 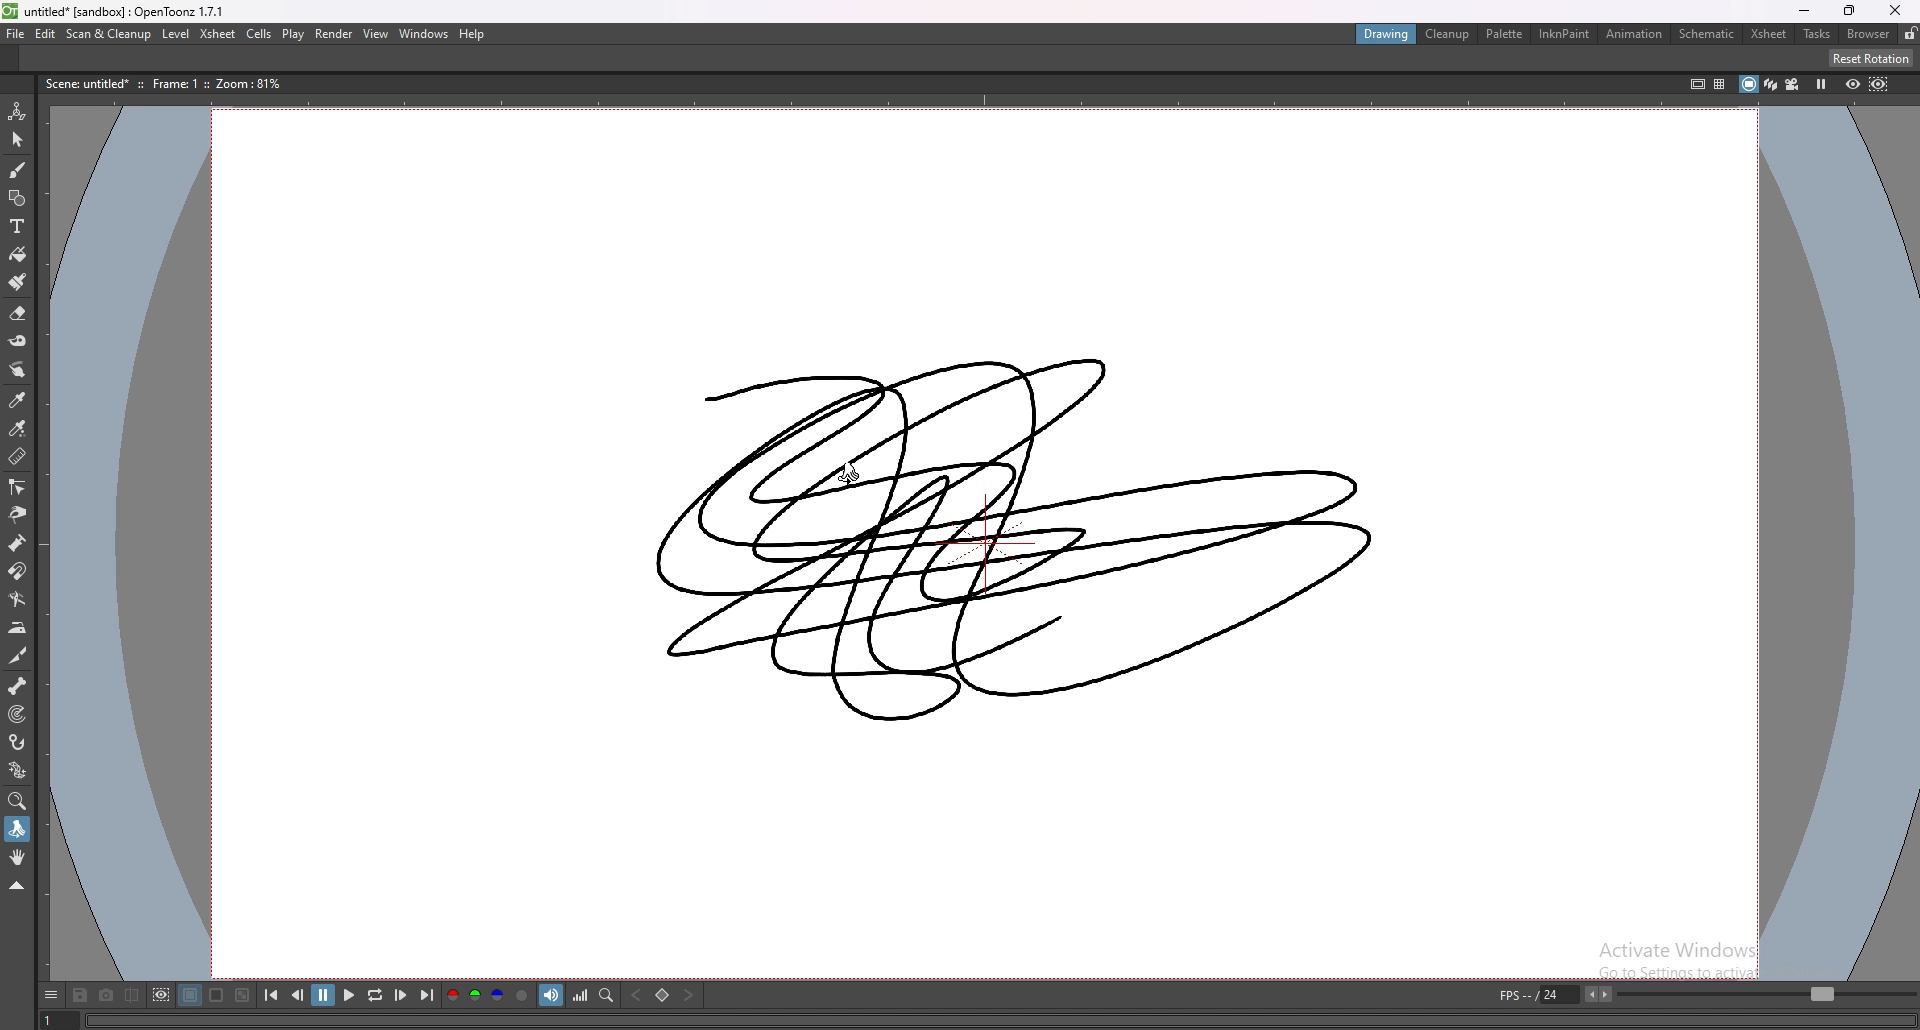 What do you see at coordinates (17, 857) in the screenshot?
I see `hand` at bounding box center [17, 857].